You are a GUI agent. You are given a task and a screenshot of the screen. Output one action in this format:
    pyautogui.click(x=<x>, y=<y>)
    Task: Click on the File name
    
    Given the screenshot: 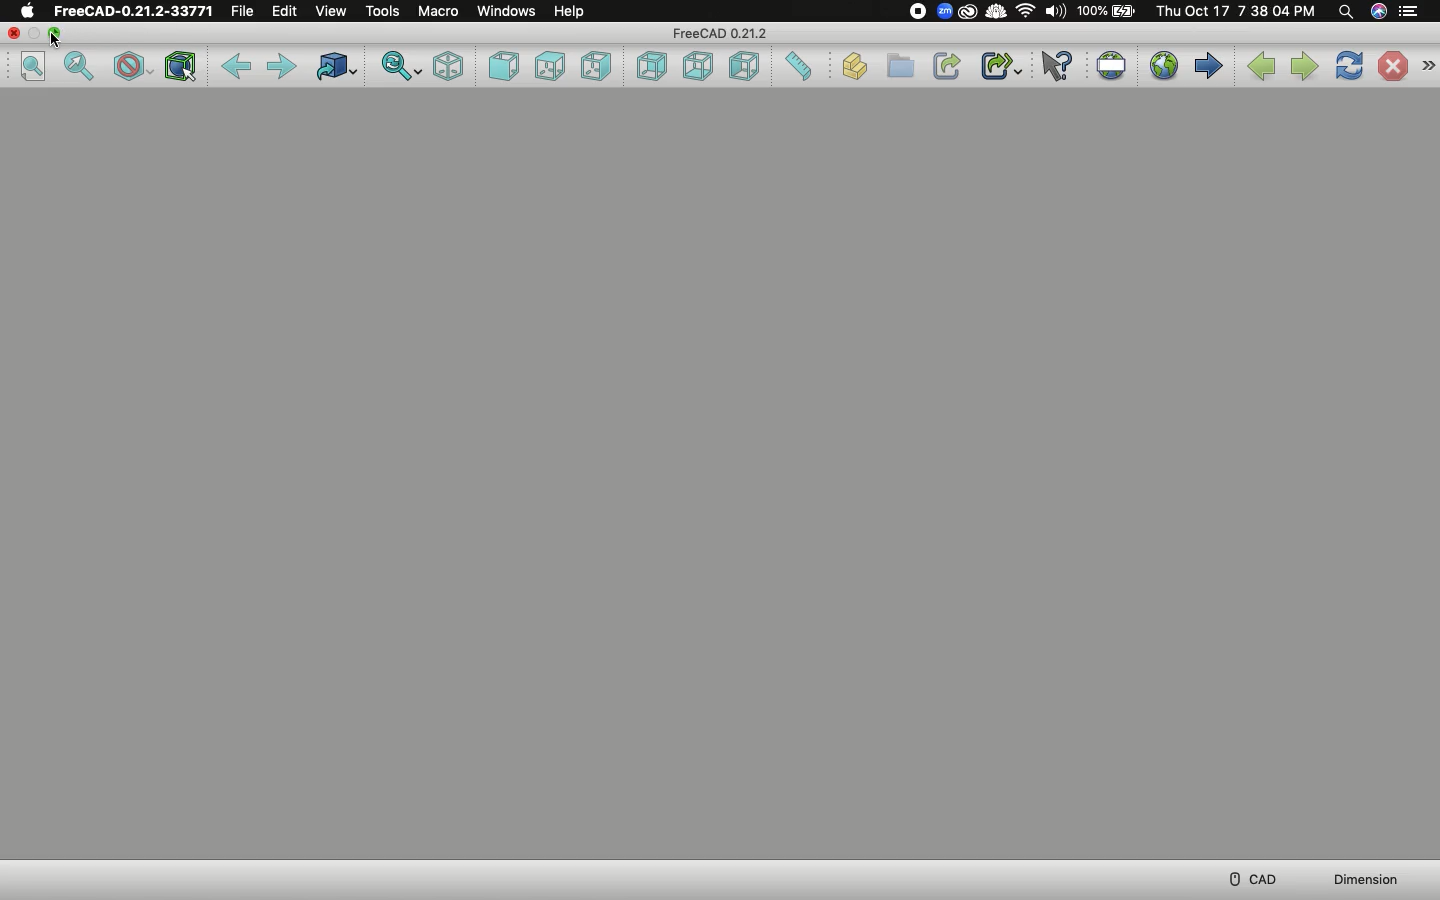 What is the action you would take?
    pyautogui.click(x=710, y=33)
    